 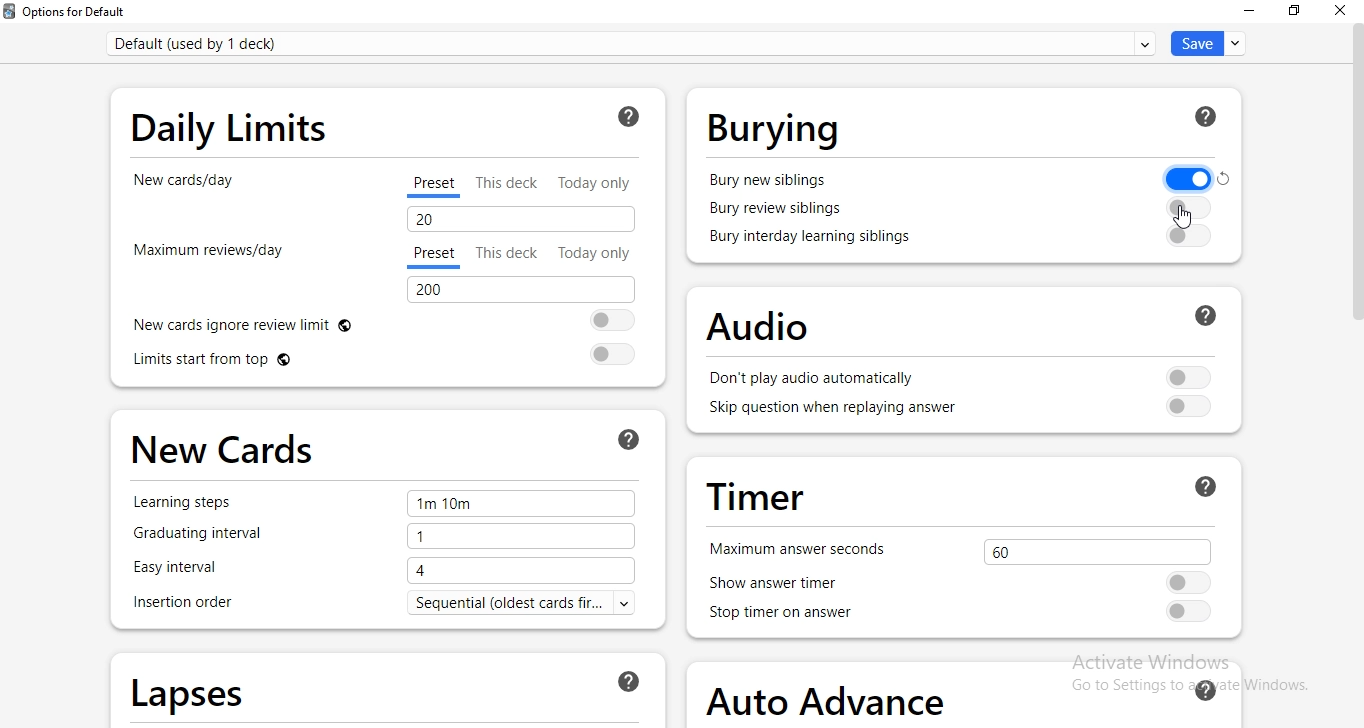 I want to click on easy interval, so click(x=192, y=568).